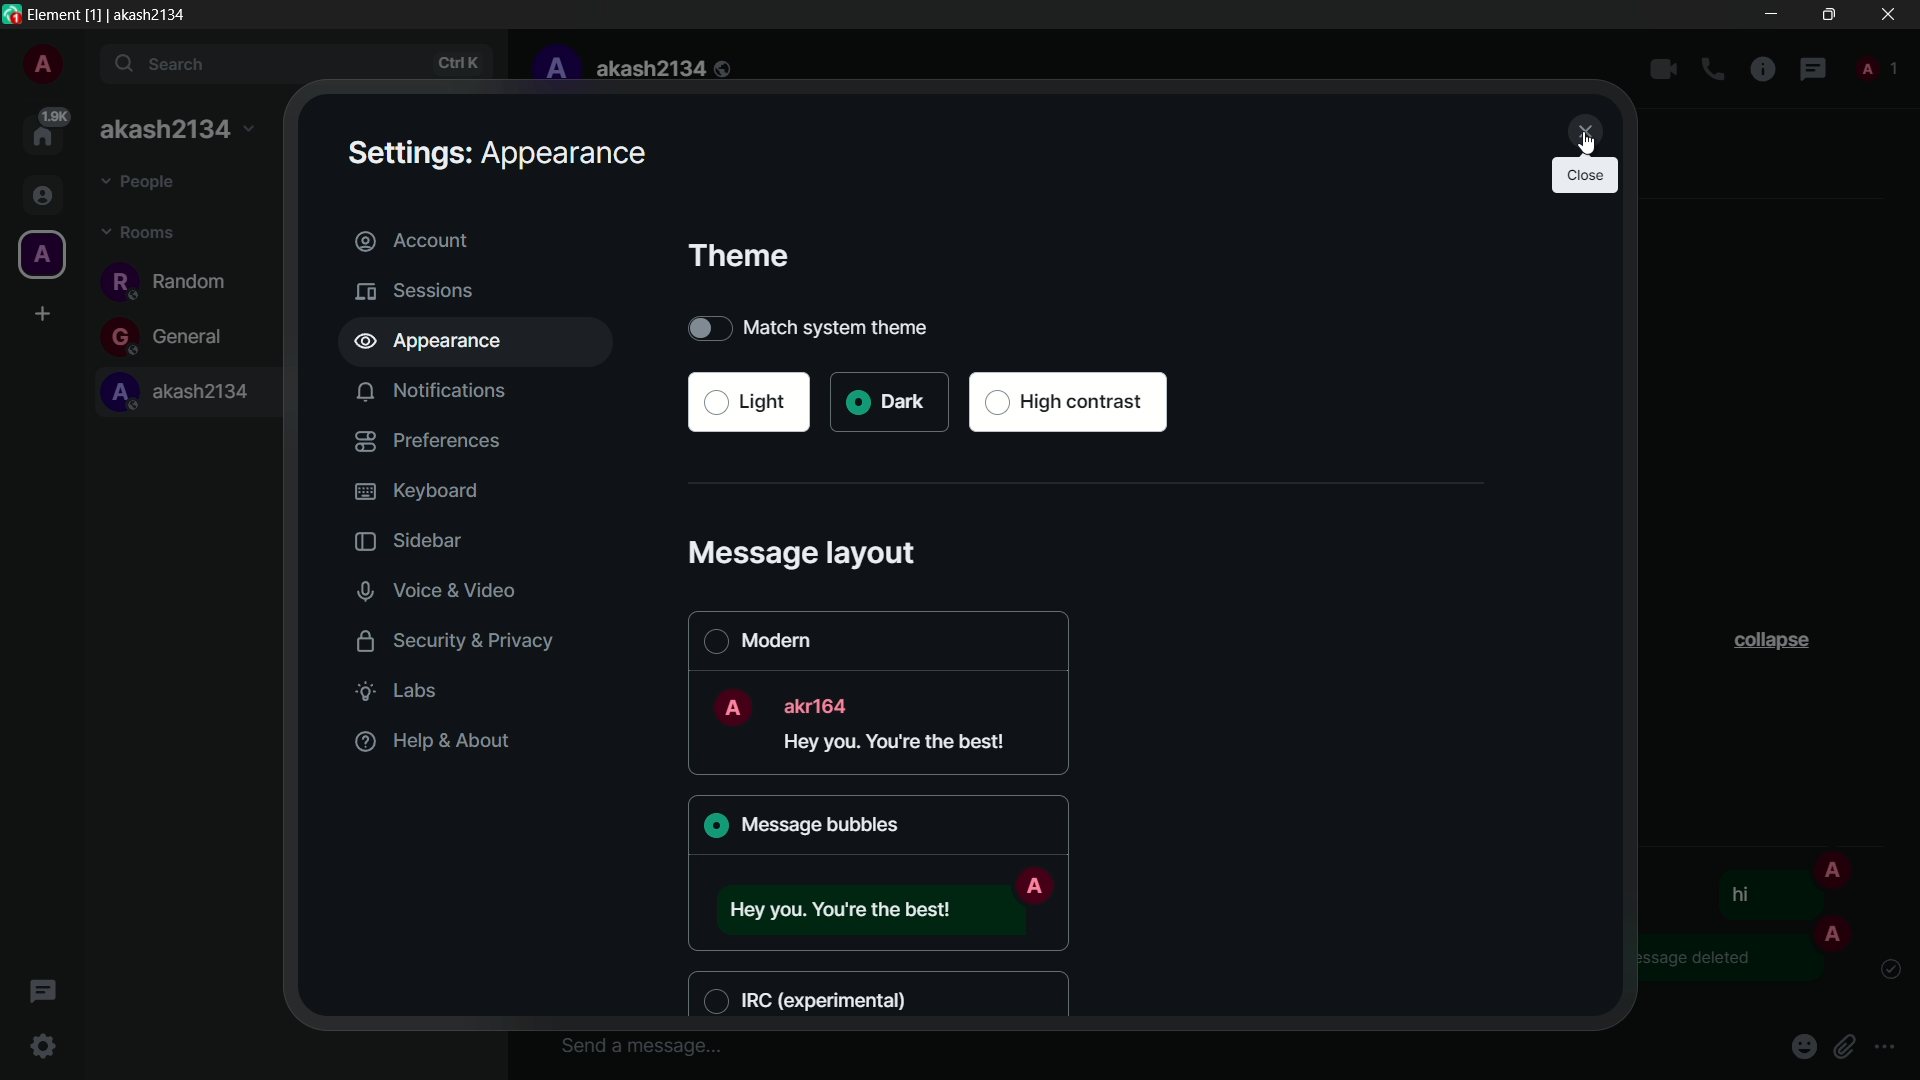  What do you see at coordinates (46, 130) in the screenshot?
I see `home page` at bounding box center [46, 130].